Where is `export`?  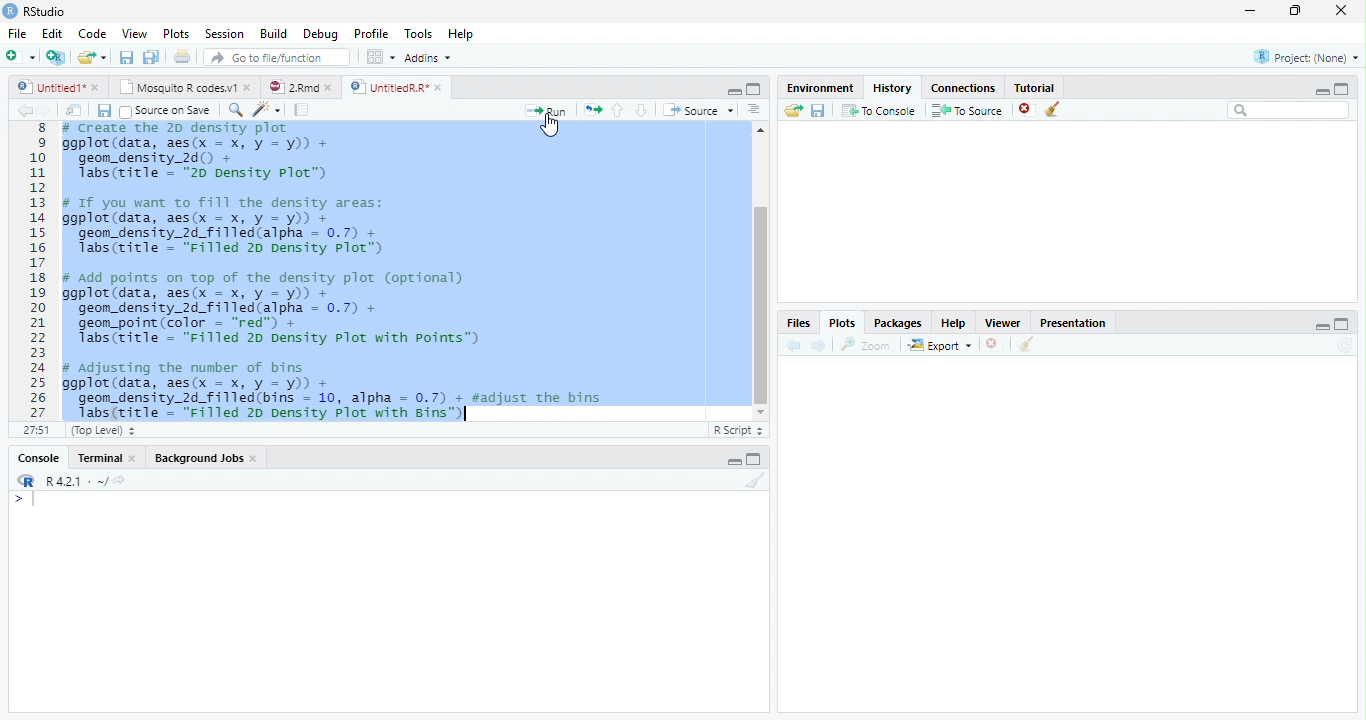 export is located at coordinates (939, 346).